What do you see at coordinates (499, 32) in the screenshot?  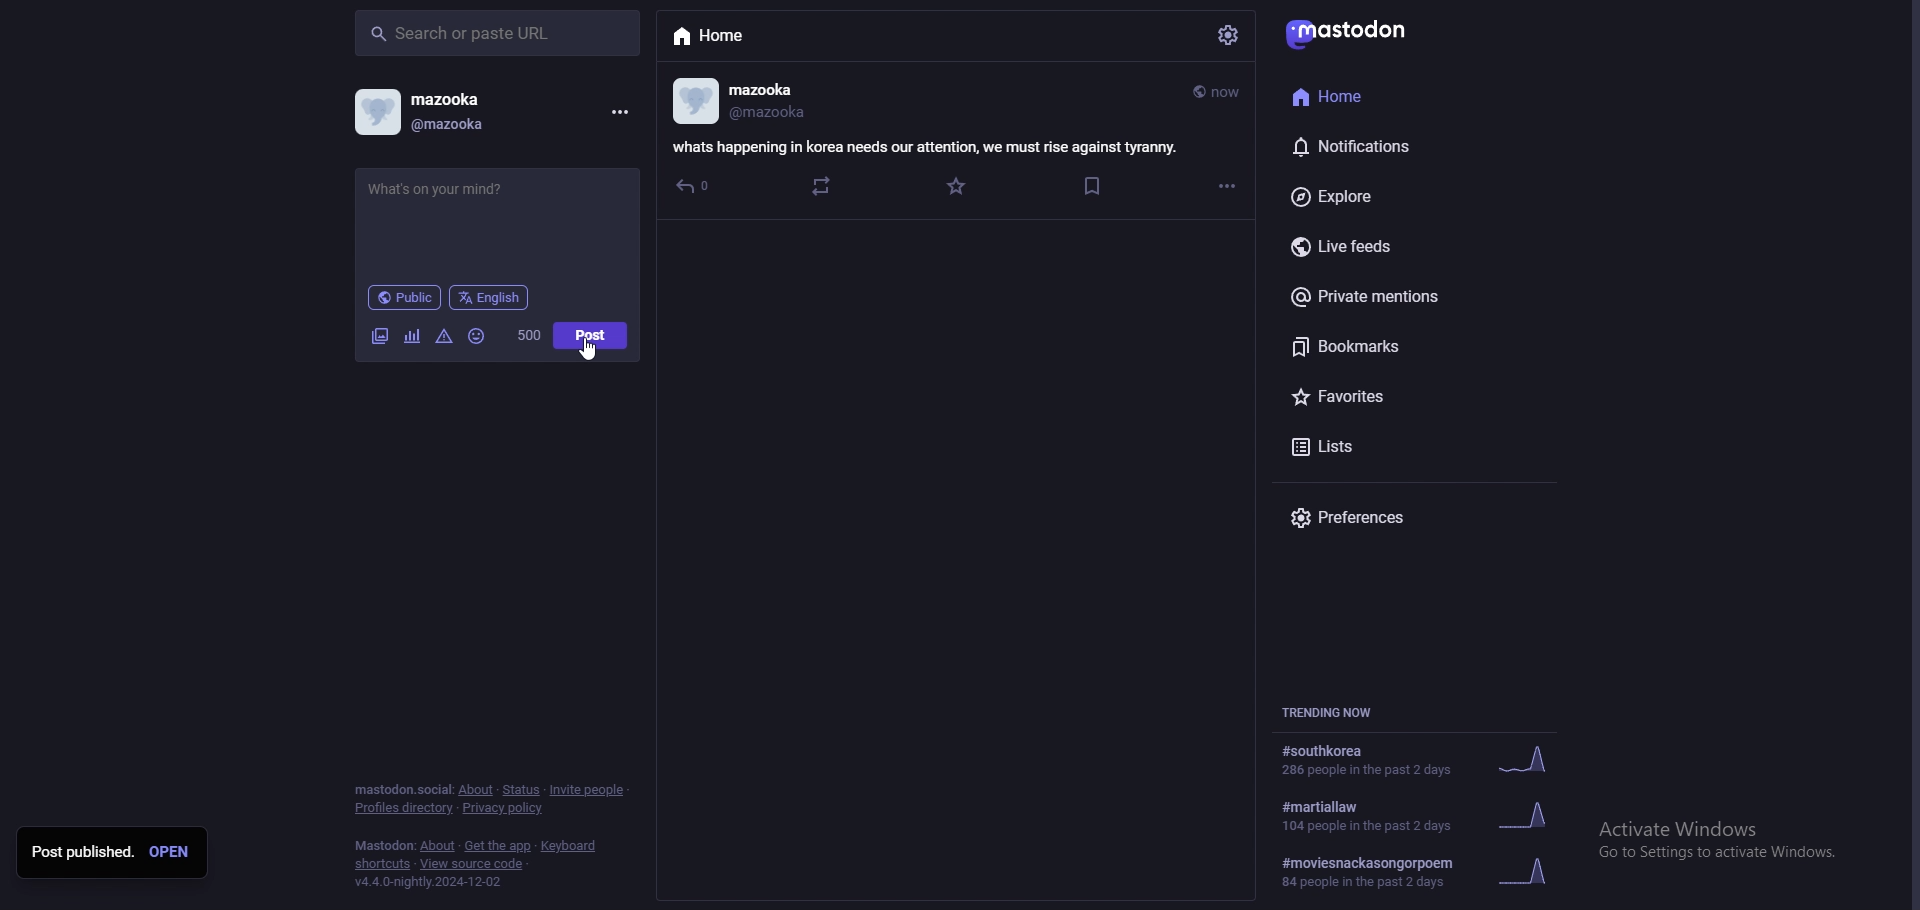 I see `search bar` at bounding box center [499, 32].